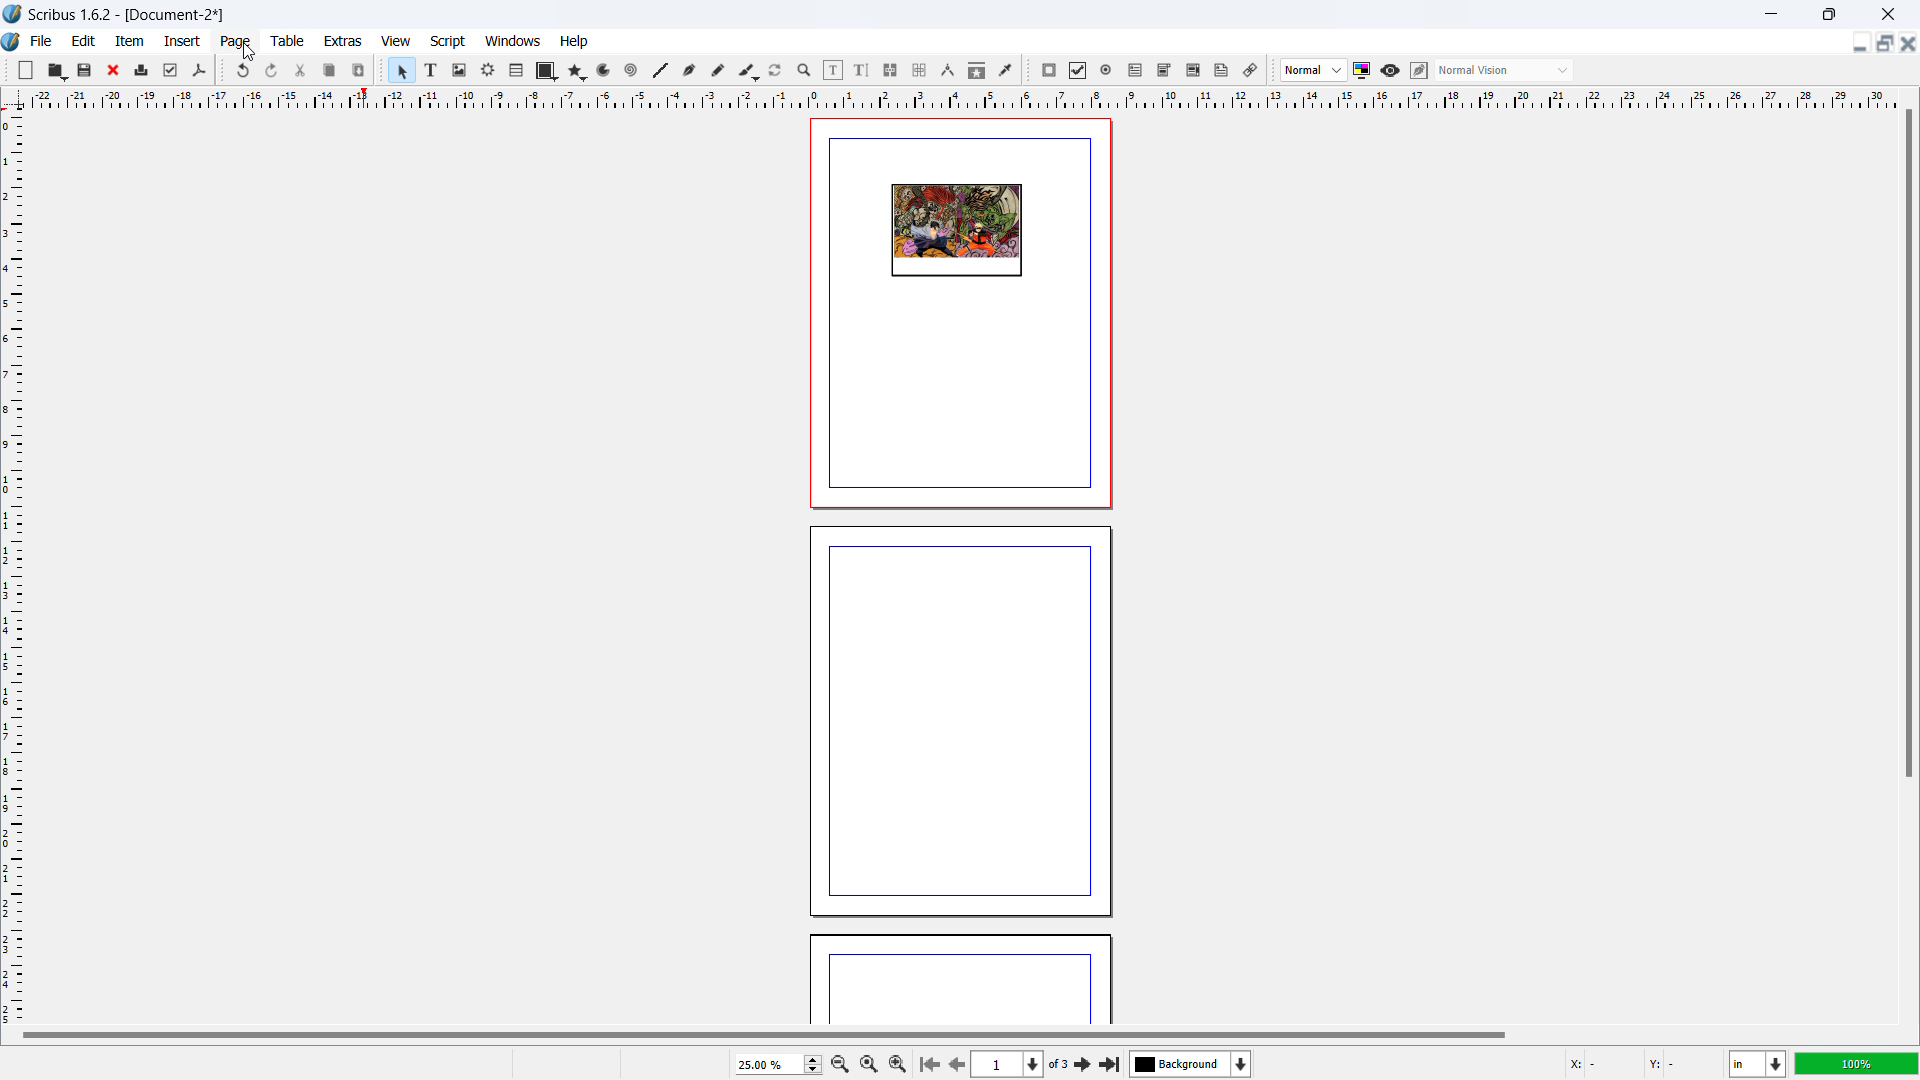  I want to click on horizontal ruler, so click(962, 98).